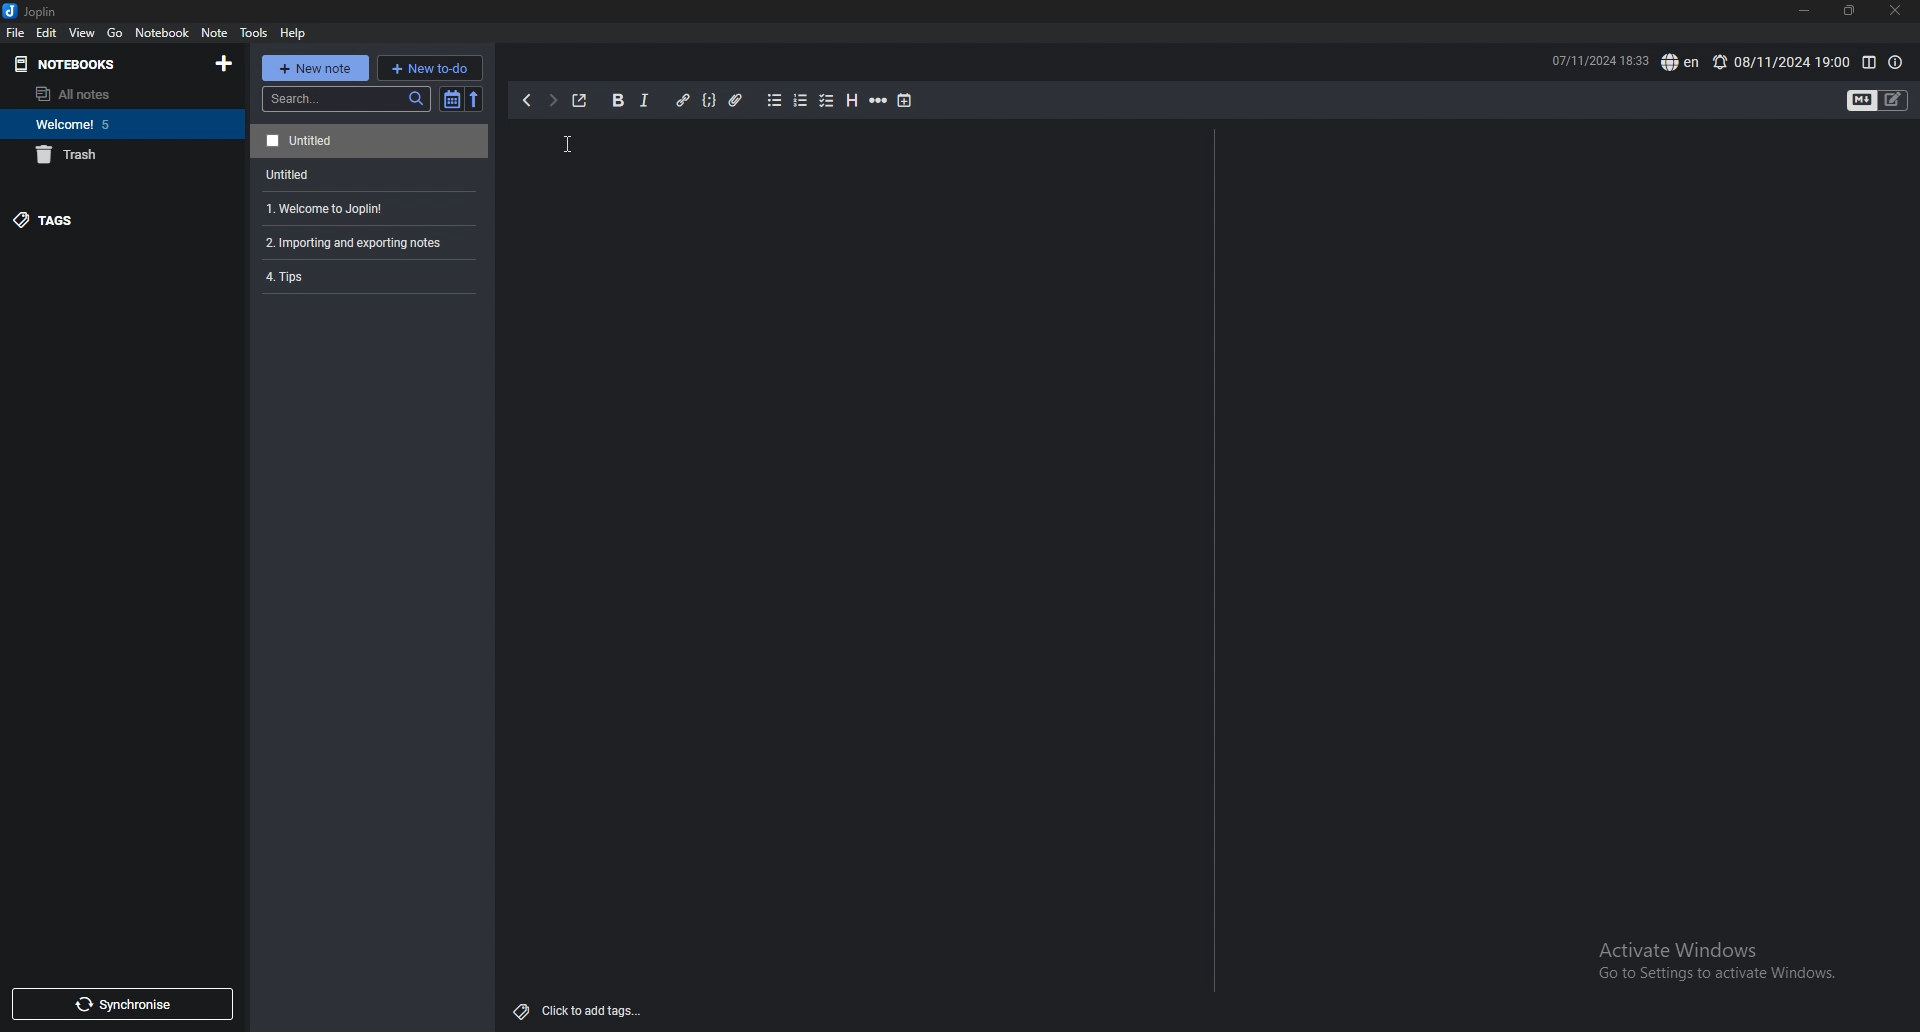 The height and width of the screenshot is (1032, 1920). What do you see at coordinates (739, 101) in the screenshot?
I see `attachment` at bounding box center [739, 101].